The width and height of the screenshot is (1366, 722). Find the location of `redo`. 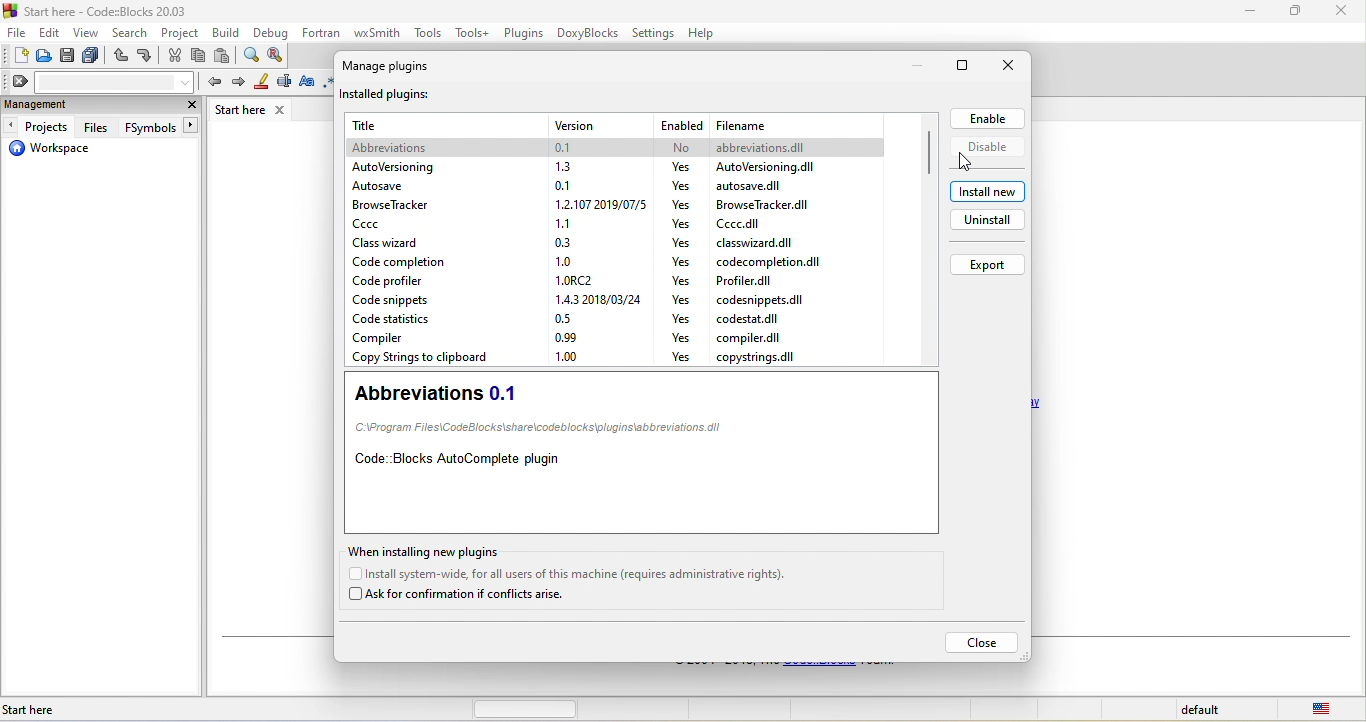

redo is located at coordinates (144, 56).